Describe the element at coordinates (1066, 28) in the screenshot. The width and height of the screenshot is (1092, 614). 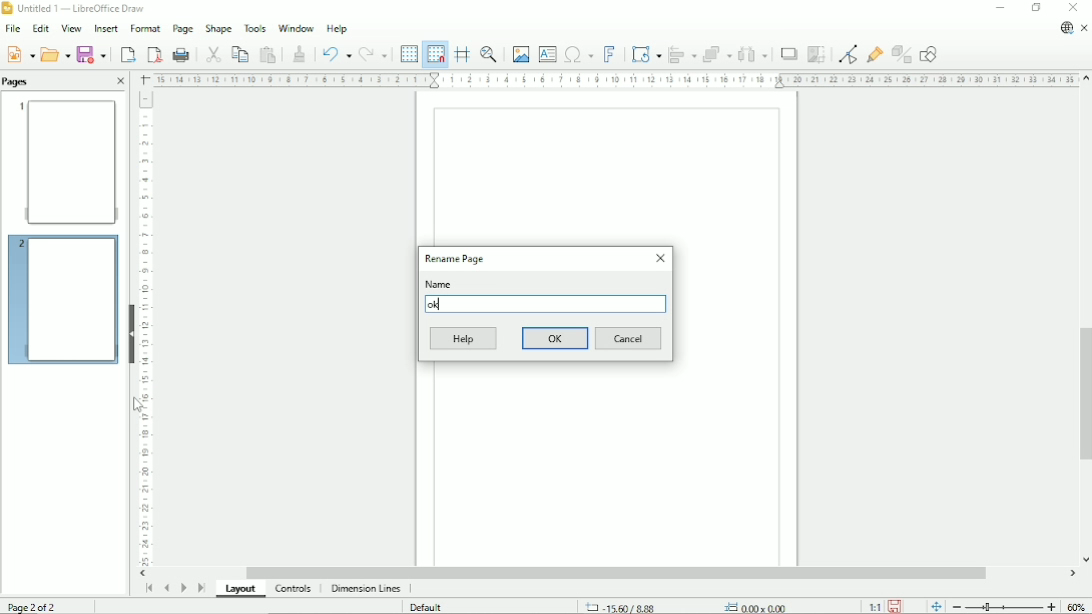
I see `Update available` at that location.